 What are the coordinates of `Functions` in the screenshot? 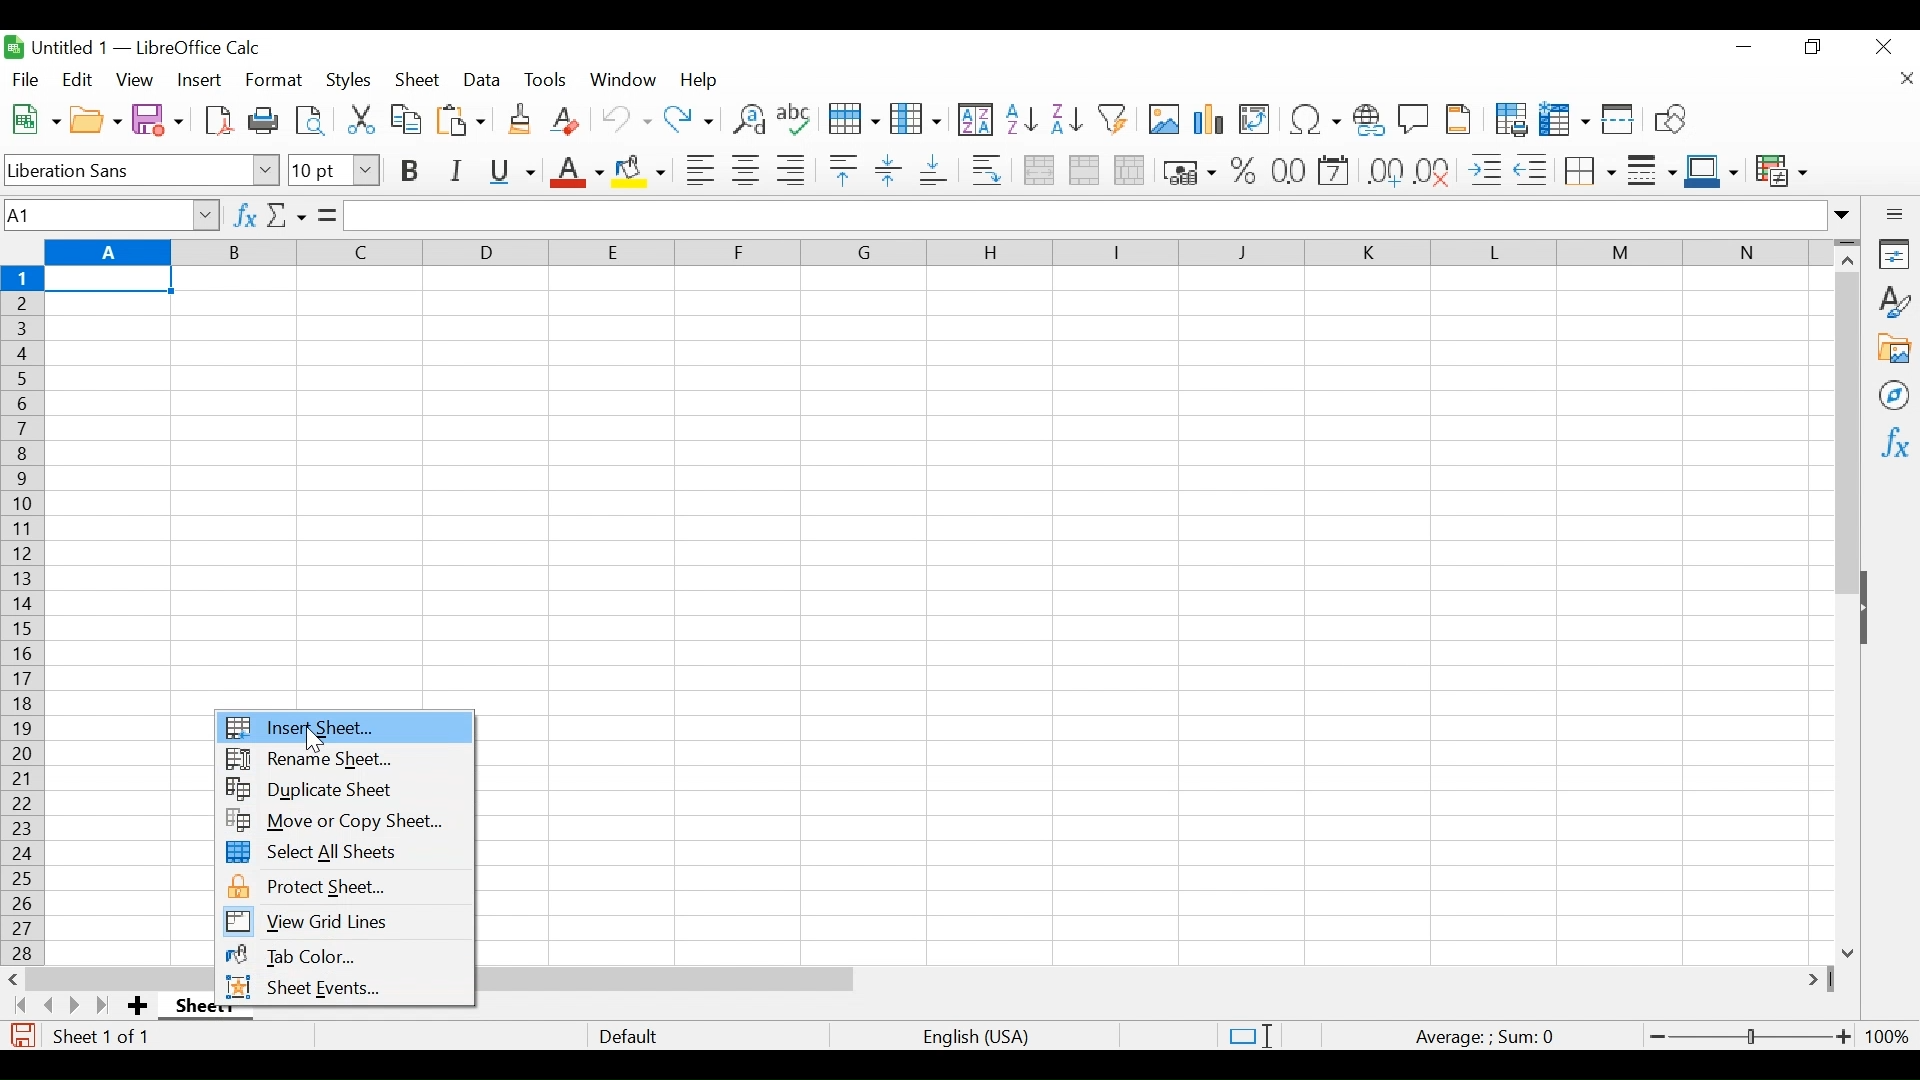 It's located at (1892, 442).